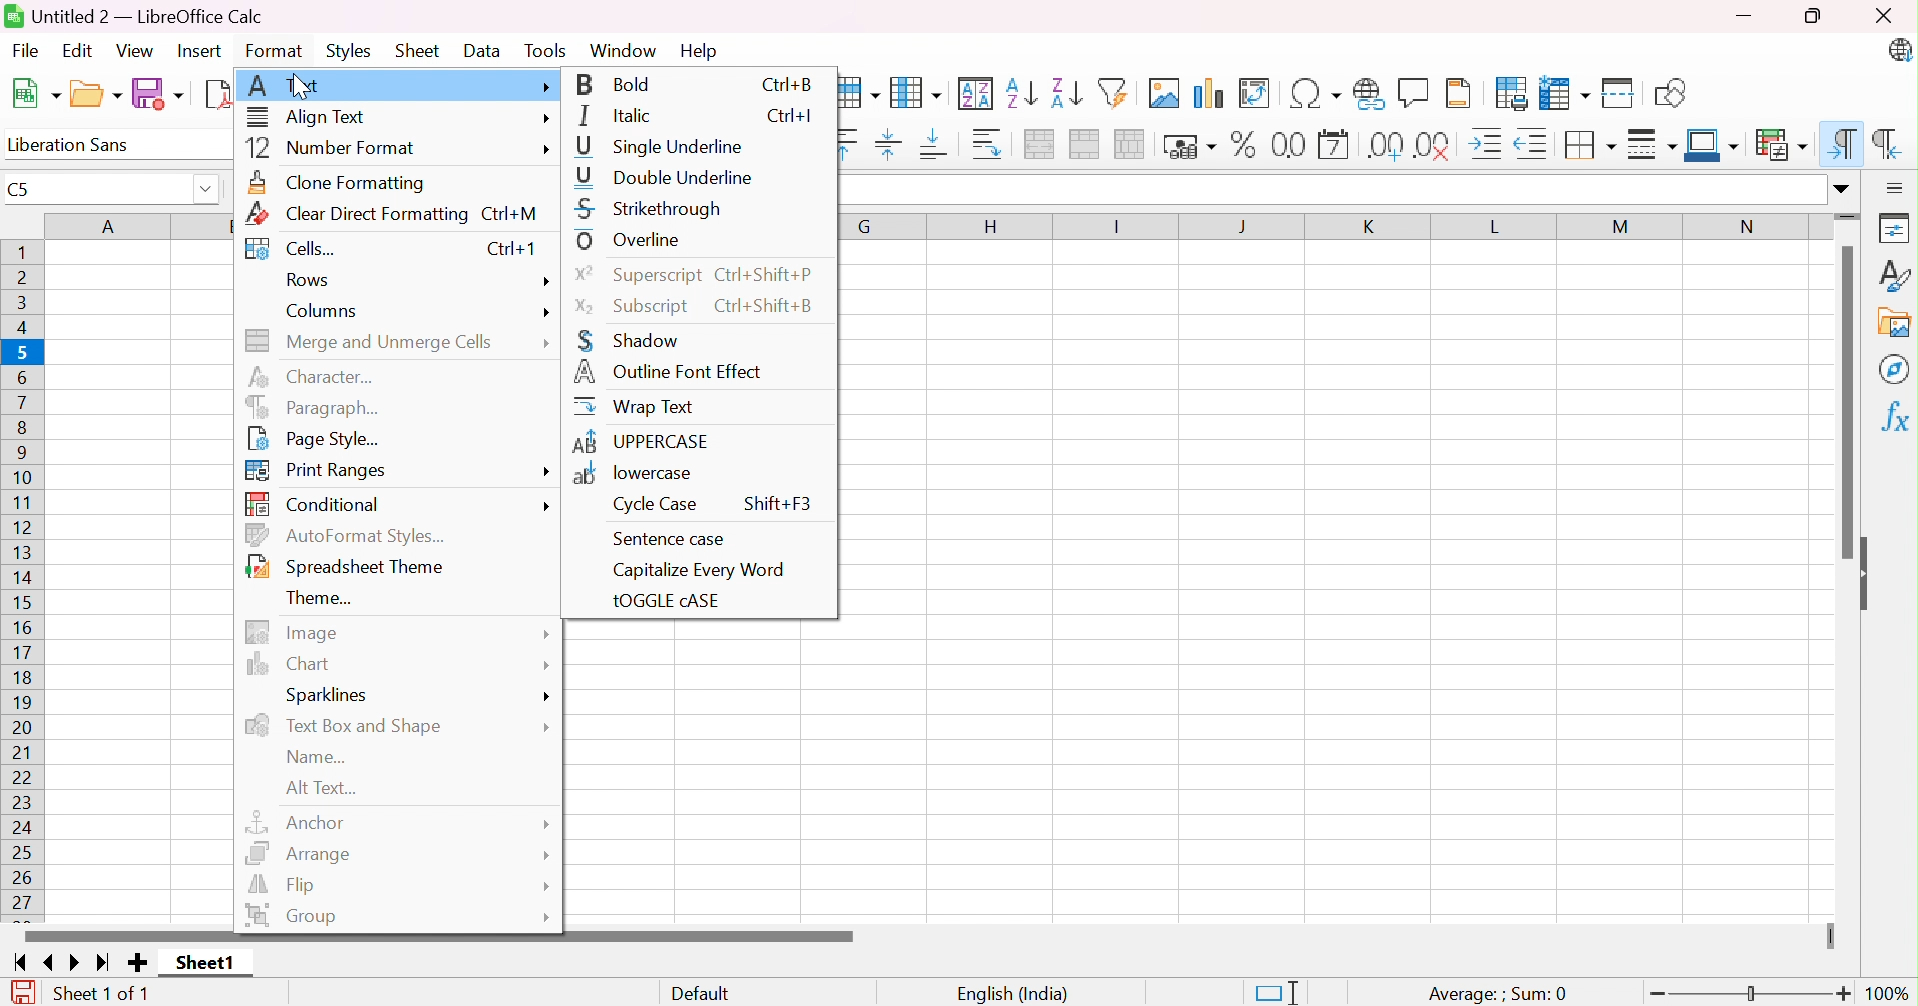 Image resolution: width=1918 pixels, height=1006 pixels. Describe the element at coordinates (793, 115) in the screenshot. I see `Ctrl+I` at that location.